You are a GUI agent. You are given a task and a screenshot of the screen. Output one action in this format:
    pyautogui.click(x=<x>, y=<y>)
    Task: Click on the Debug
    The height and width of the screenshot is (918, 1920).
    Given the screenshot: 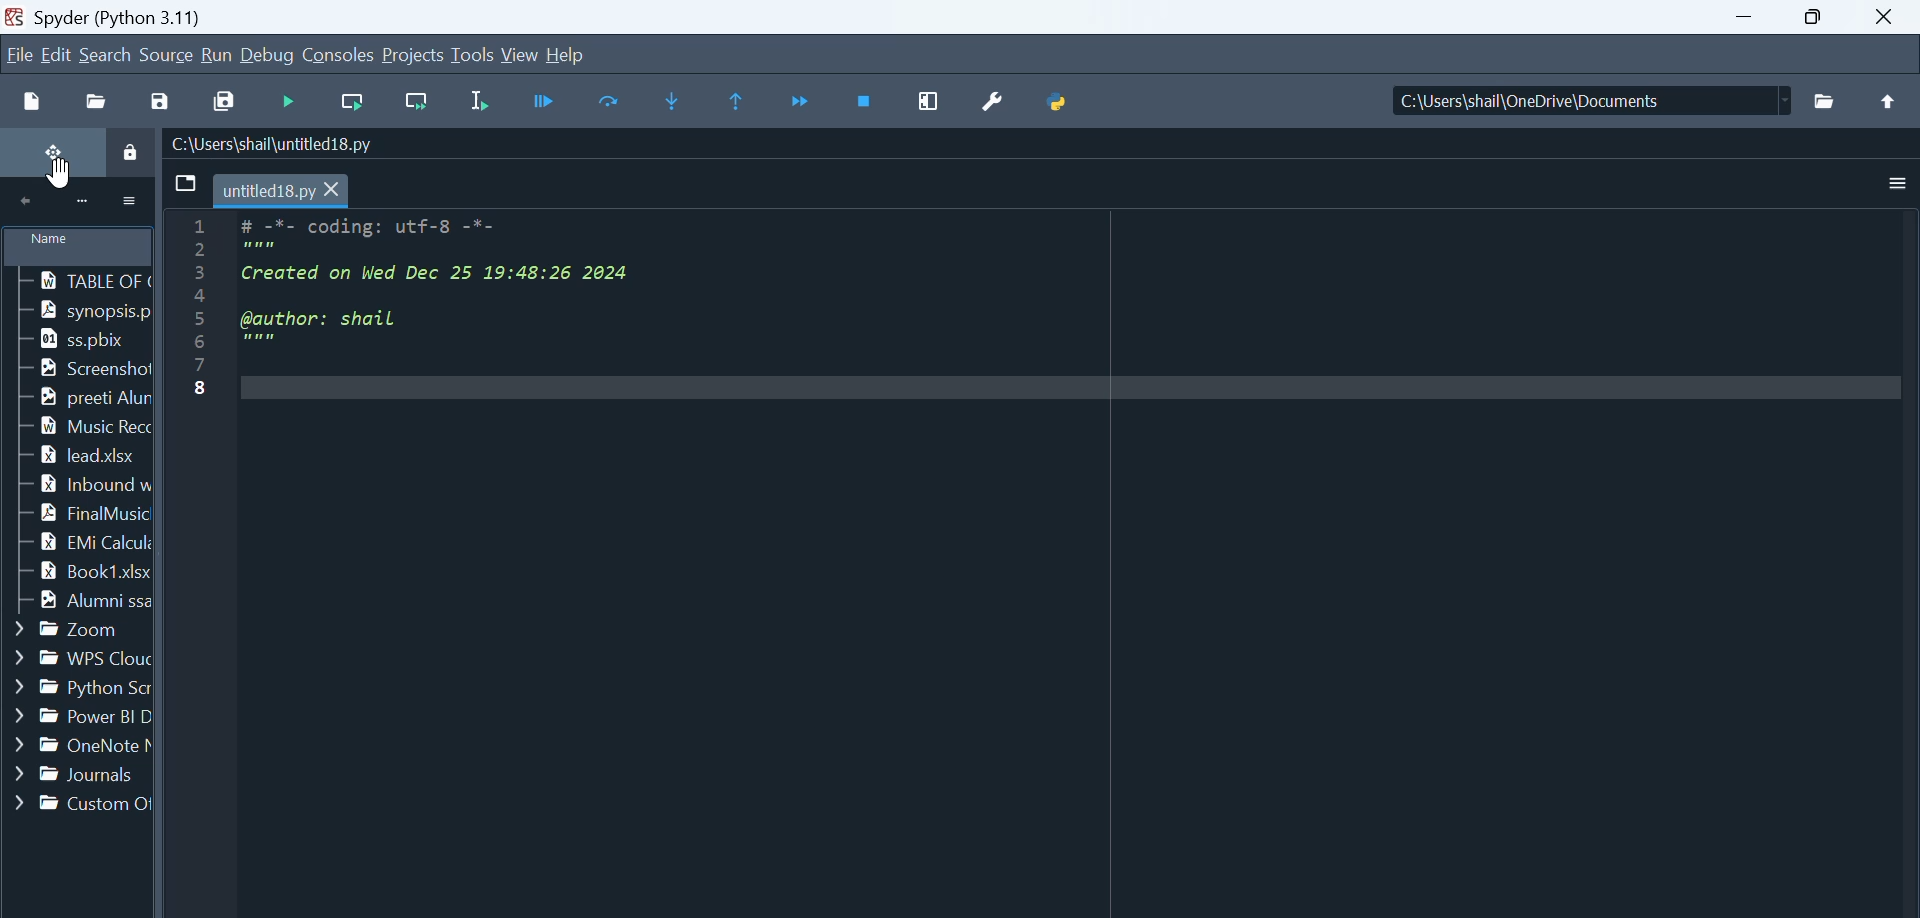 What is the action you would take?
    pyautogui.click(x=270, y=56)
    